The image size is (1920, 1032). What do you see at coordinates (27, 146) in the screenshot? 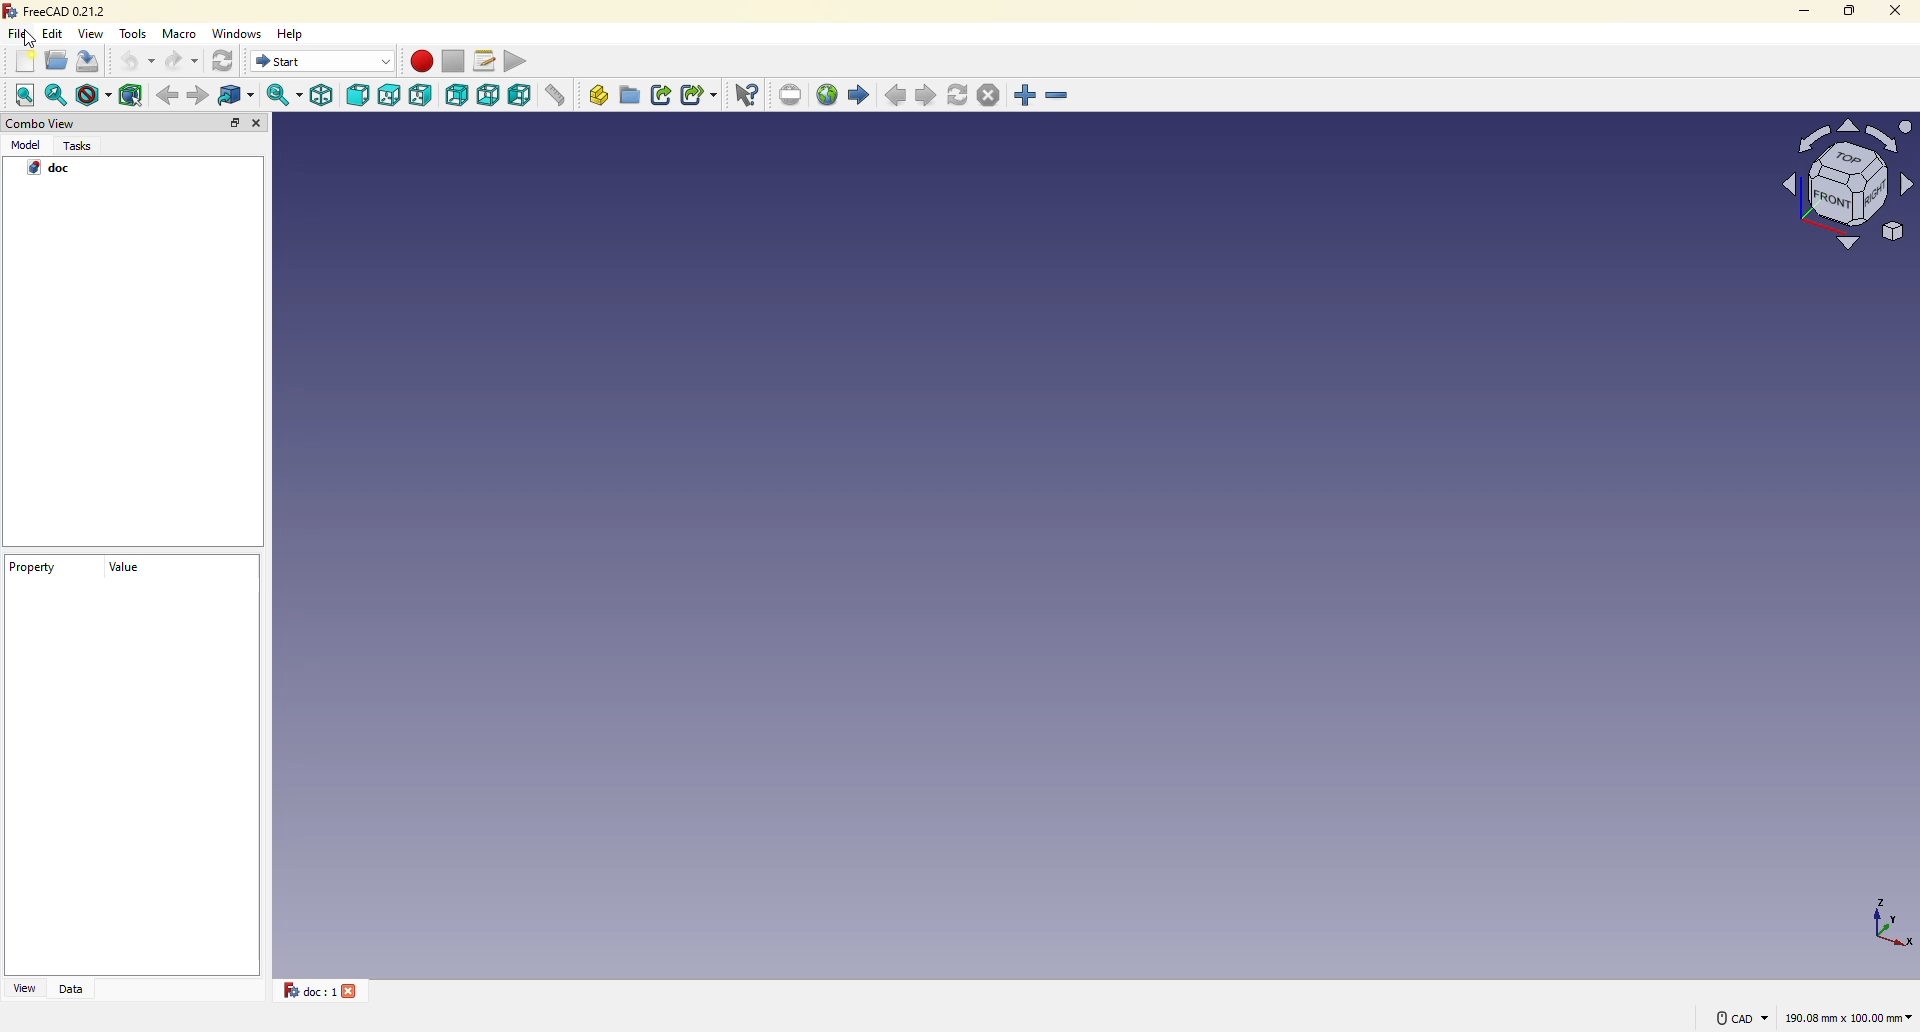
I see `model` at bounding box center [27, 146].